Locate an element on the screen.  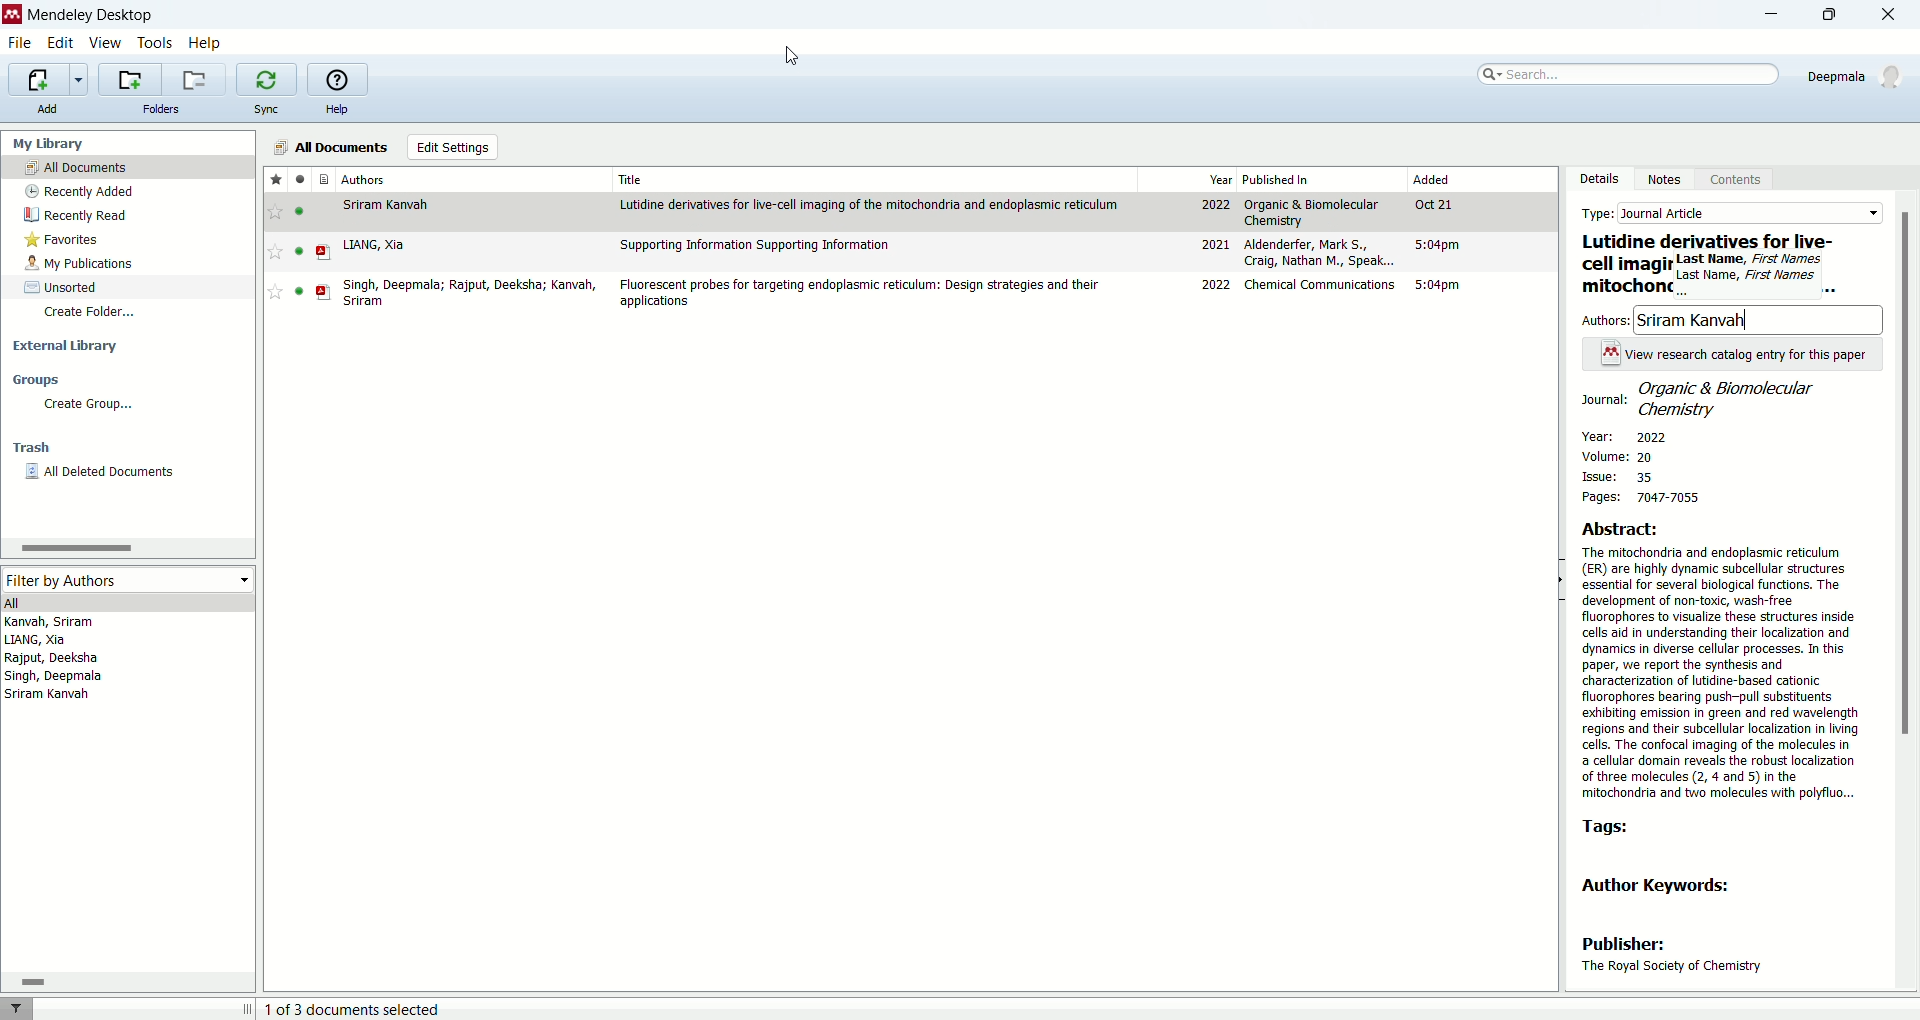
Rajput, Deeksha is located at coordinates (50, 658).